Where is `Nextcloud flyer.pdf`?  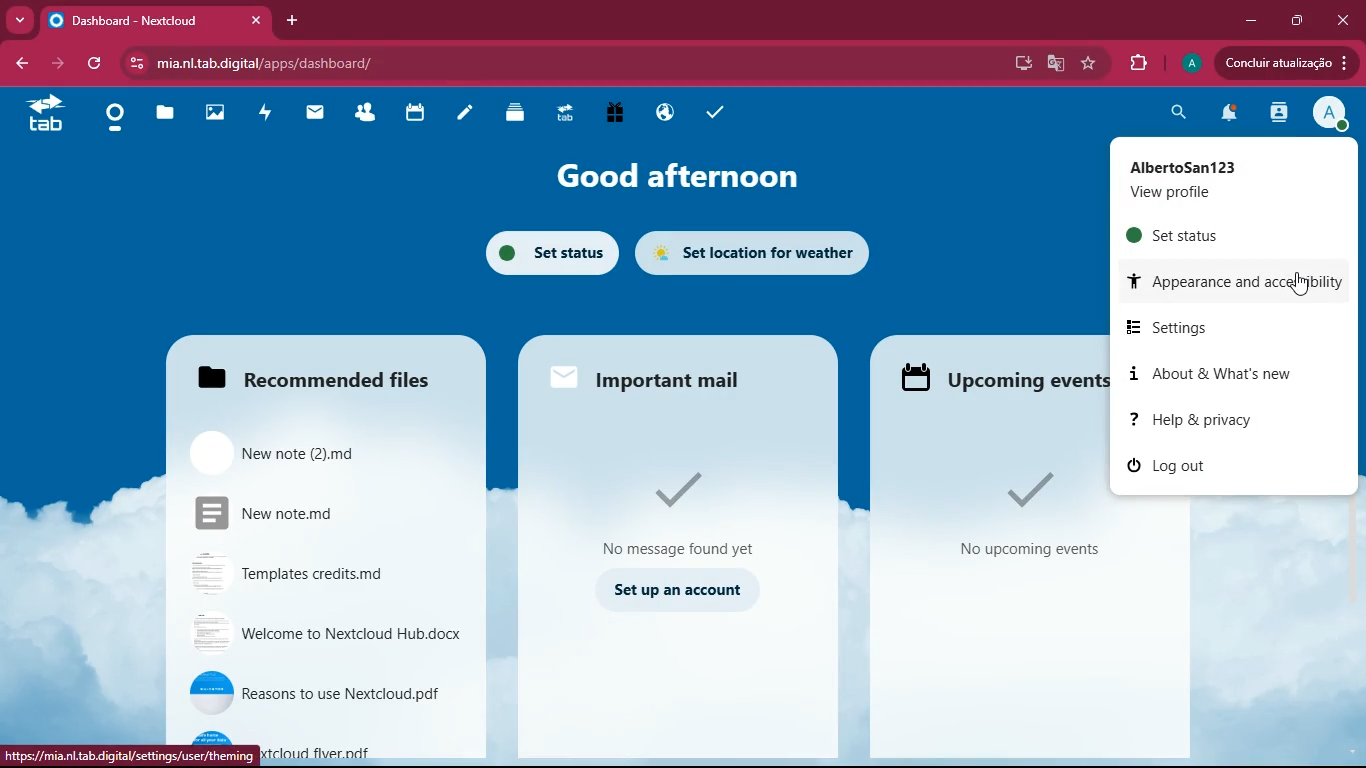 Nextcloud flyer.pdf is located at coordinates (361, 746).